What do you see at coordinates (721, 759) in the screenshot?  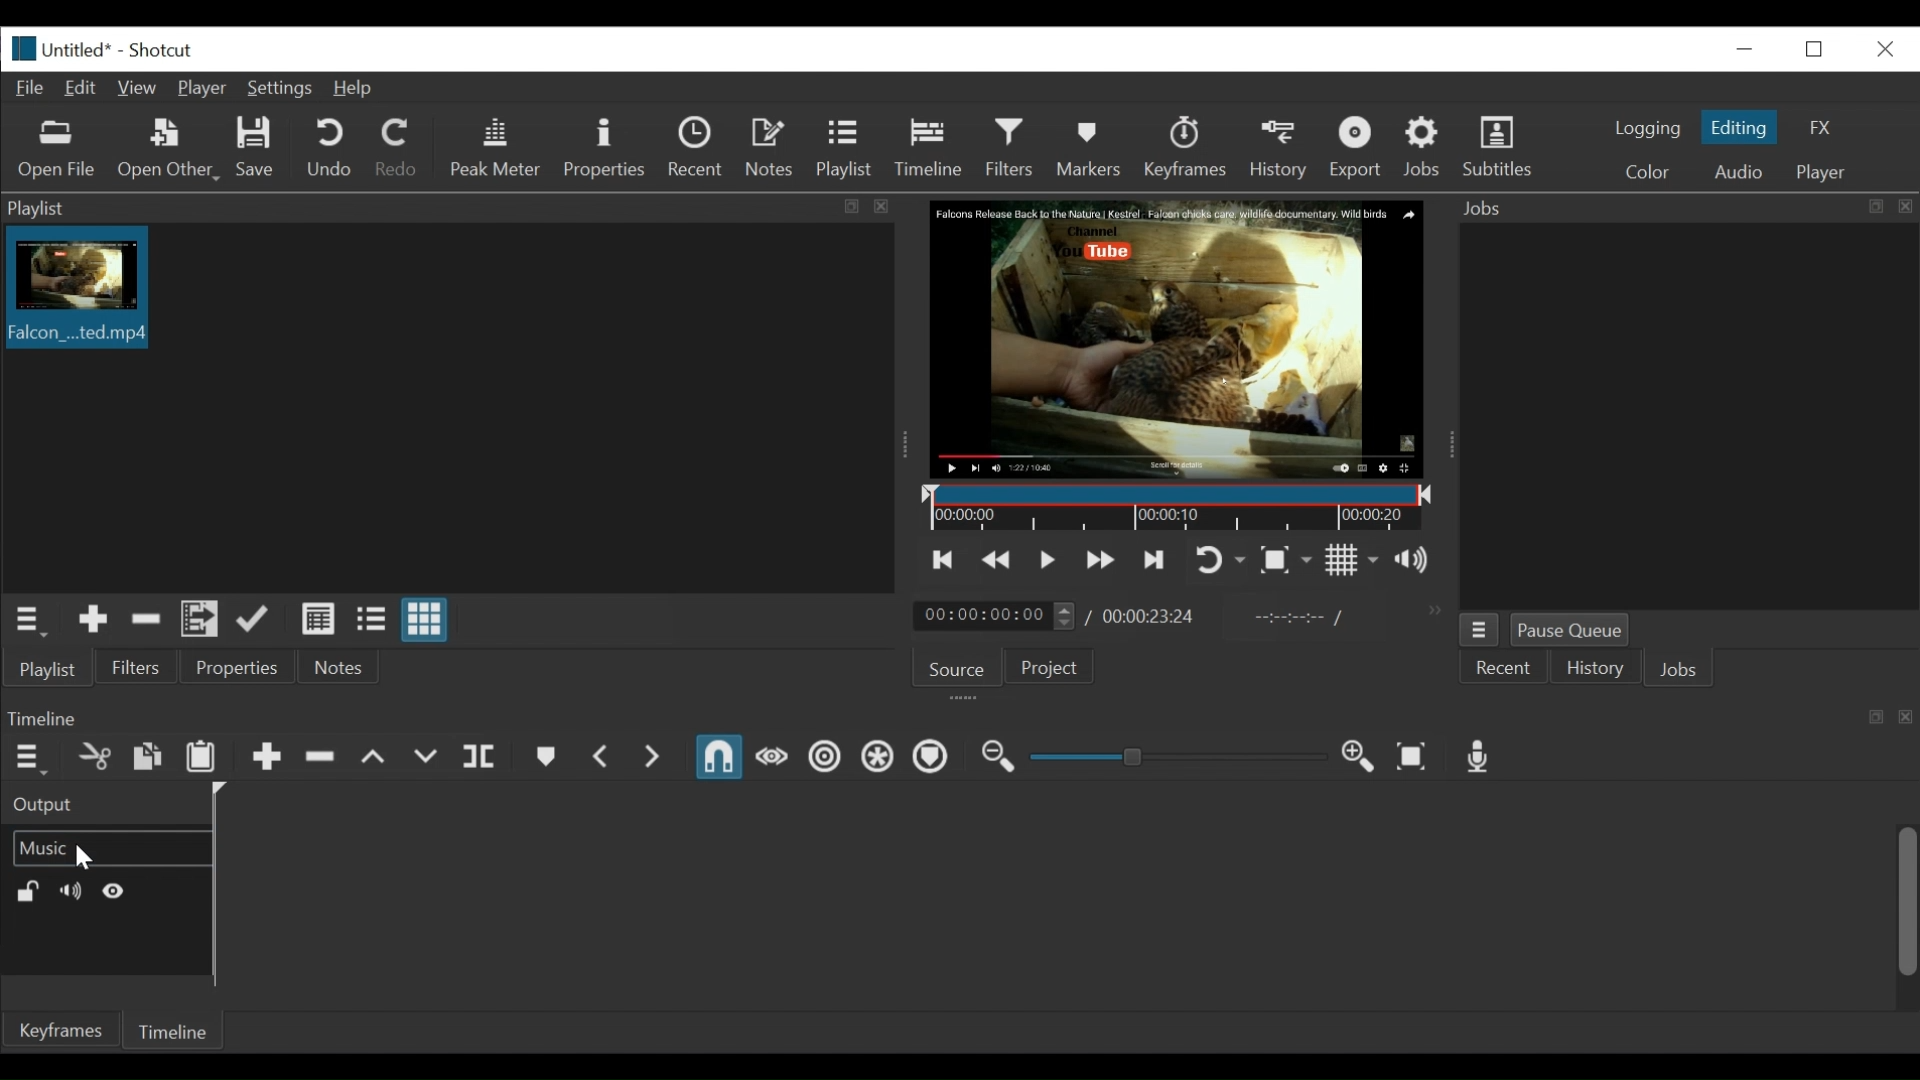 I see `Snap` at bounding box center [721, 759].